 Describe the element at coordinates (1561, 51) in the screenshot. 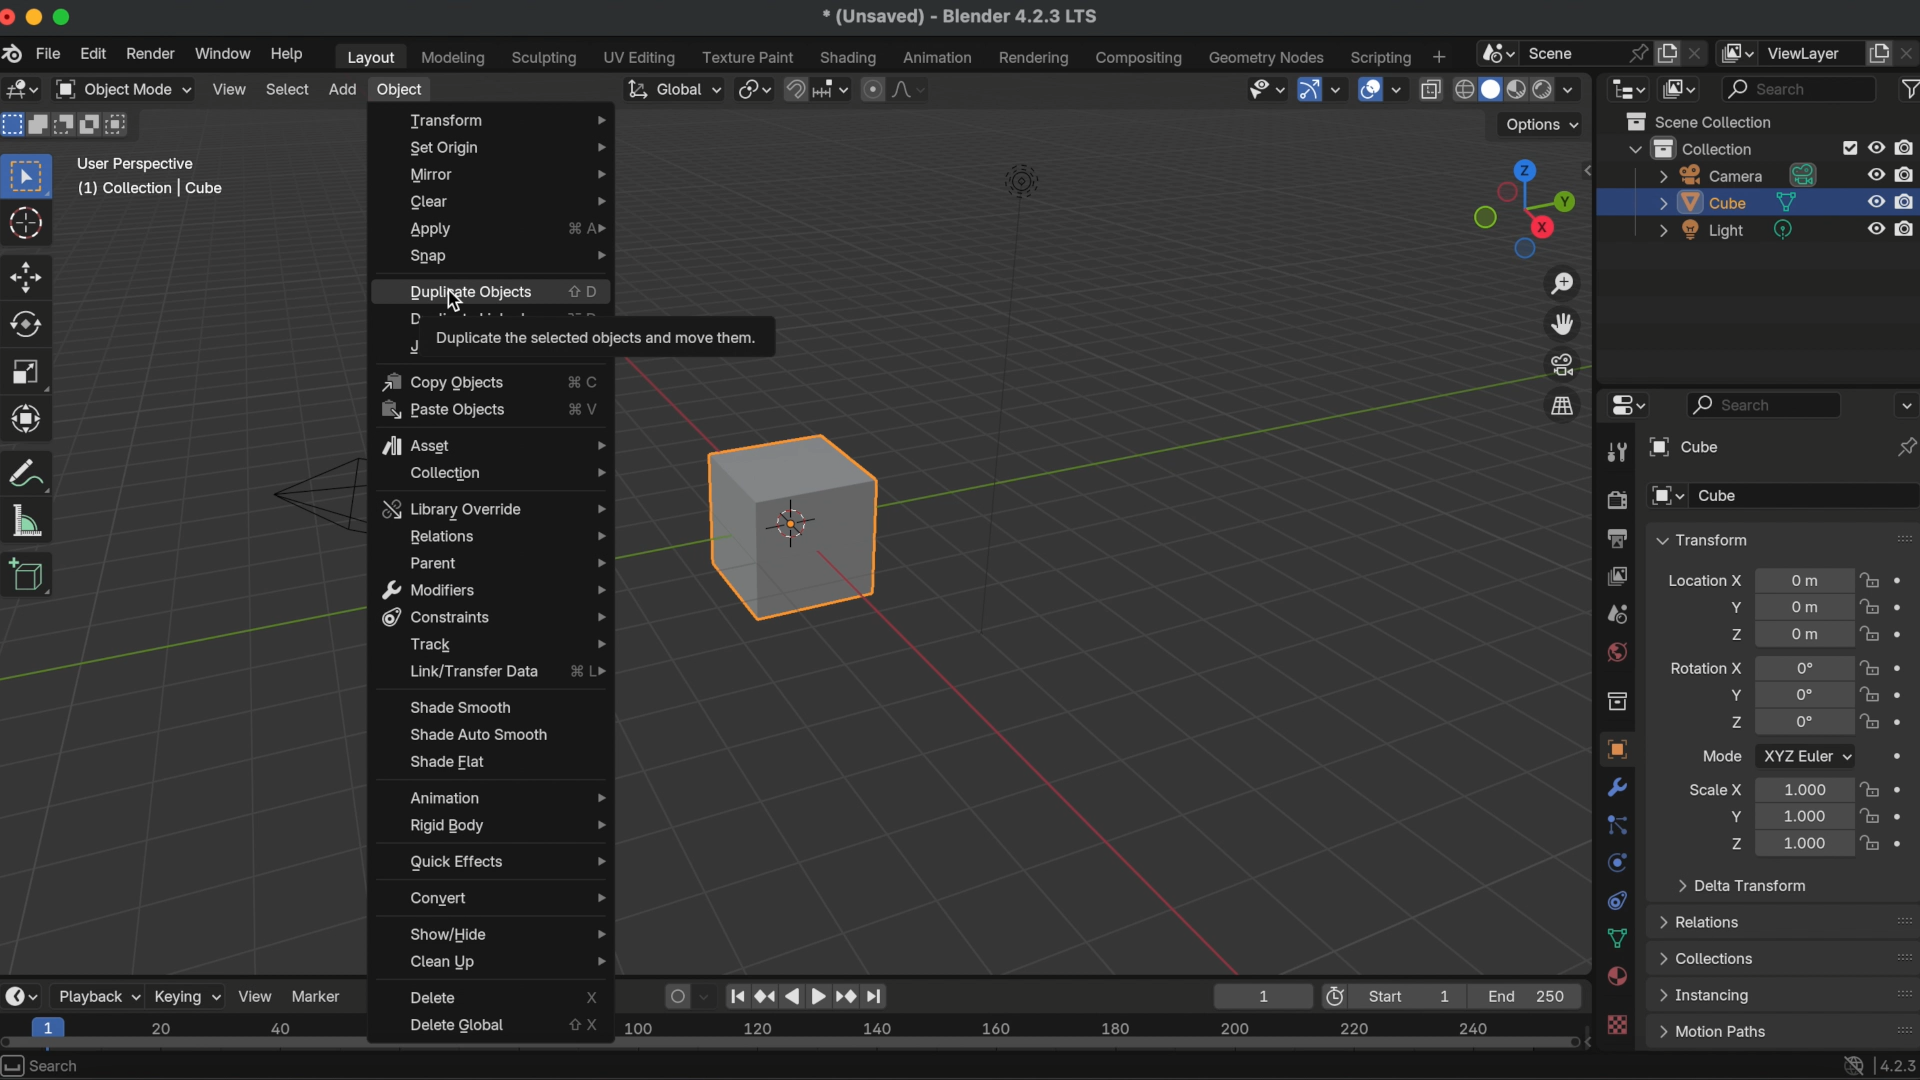

I see `scene` at that location.